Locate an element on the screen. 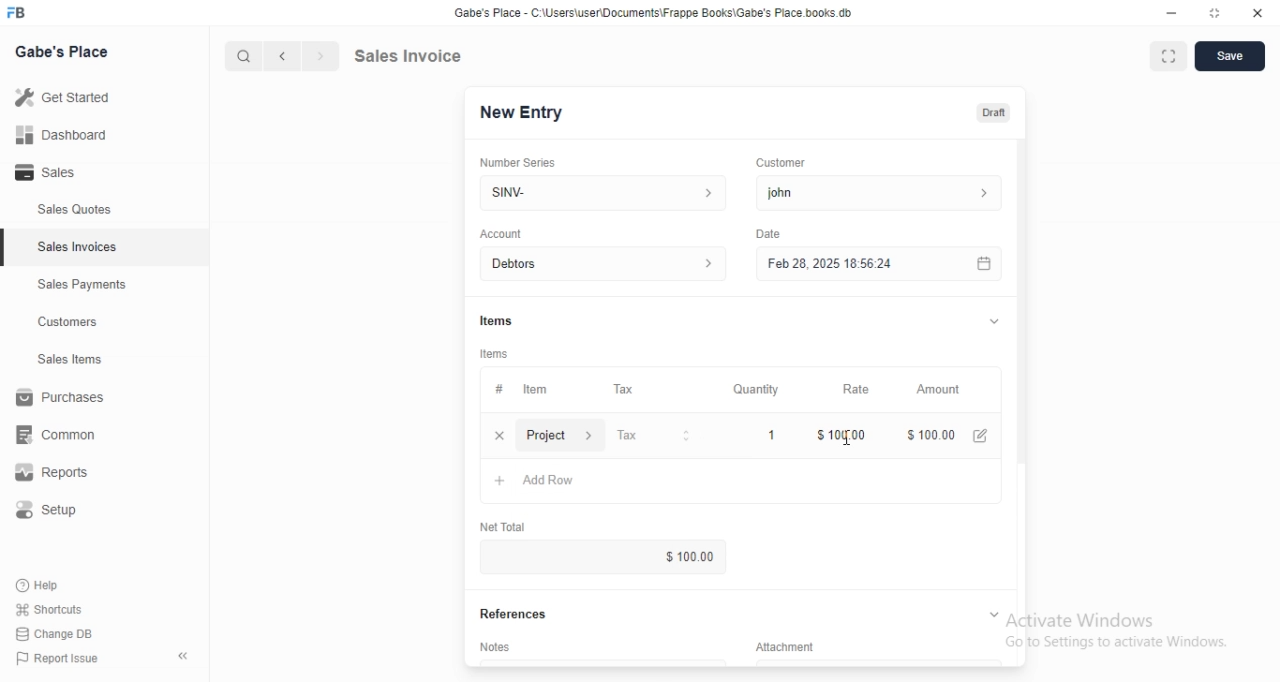 The image size is (1280, 682). delete is located at coordinates (499, 435).